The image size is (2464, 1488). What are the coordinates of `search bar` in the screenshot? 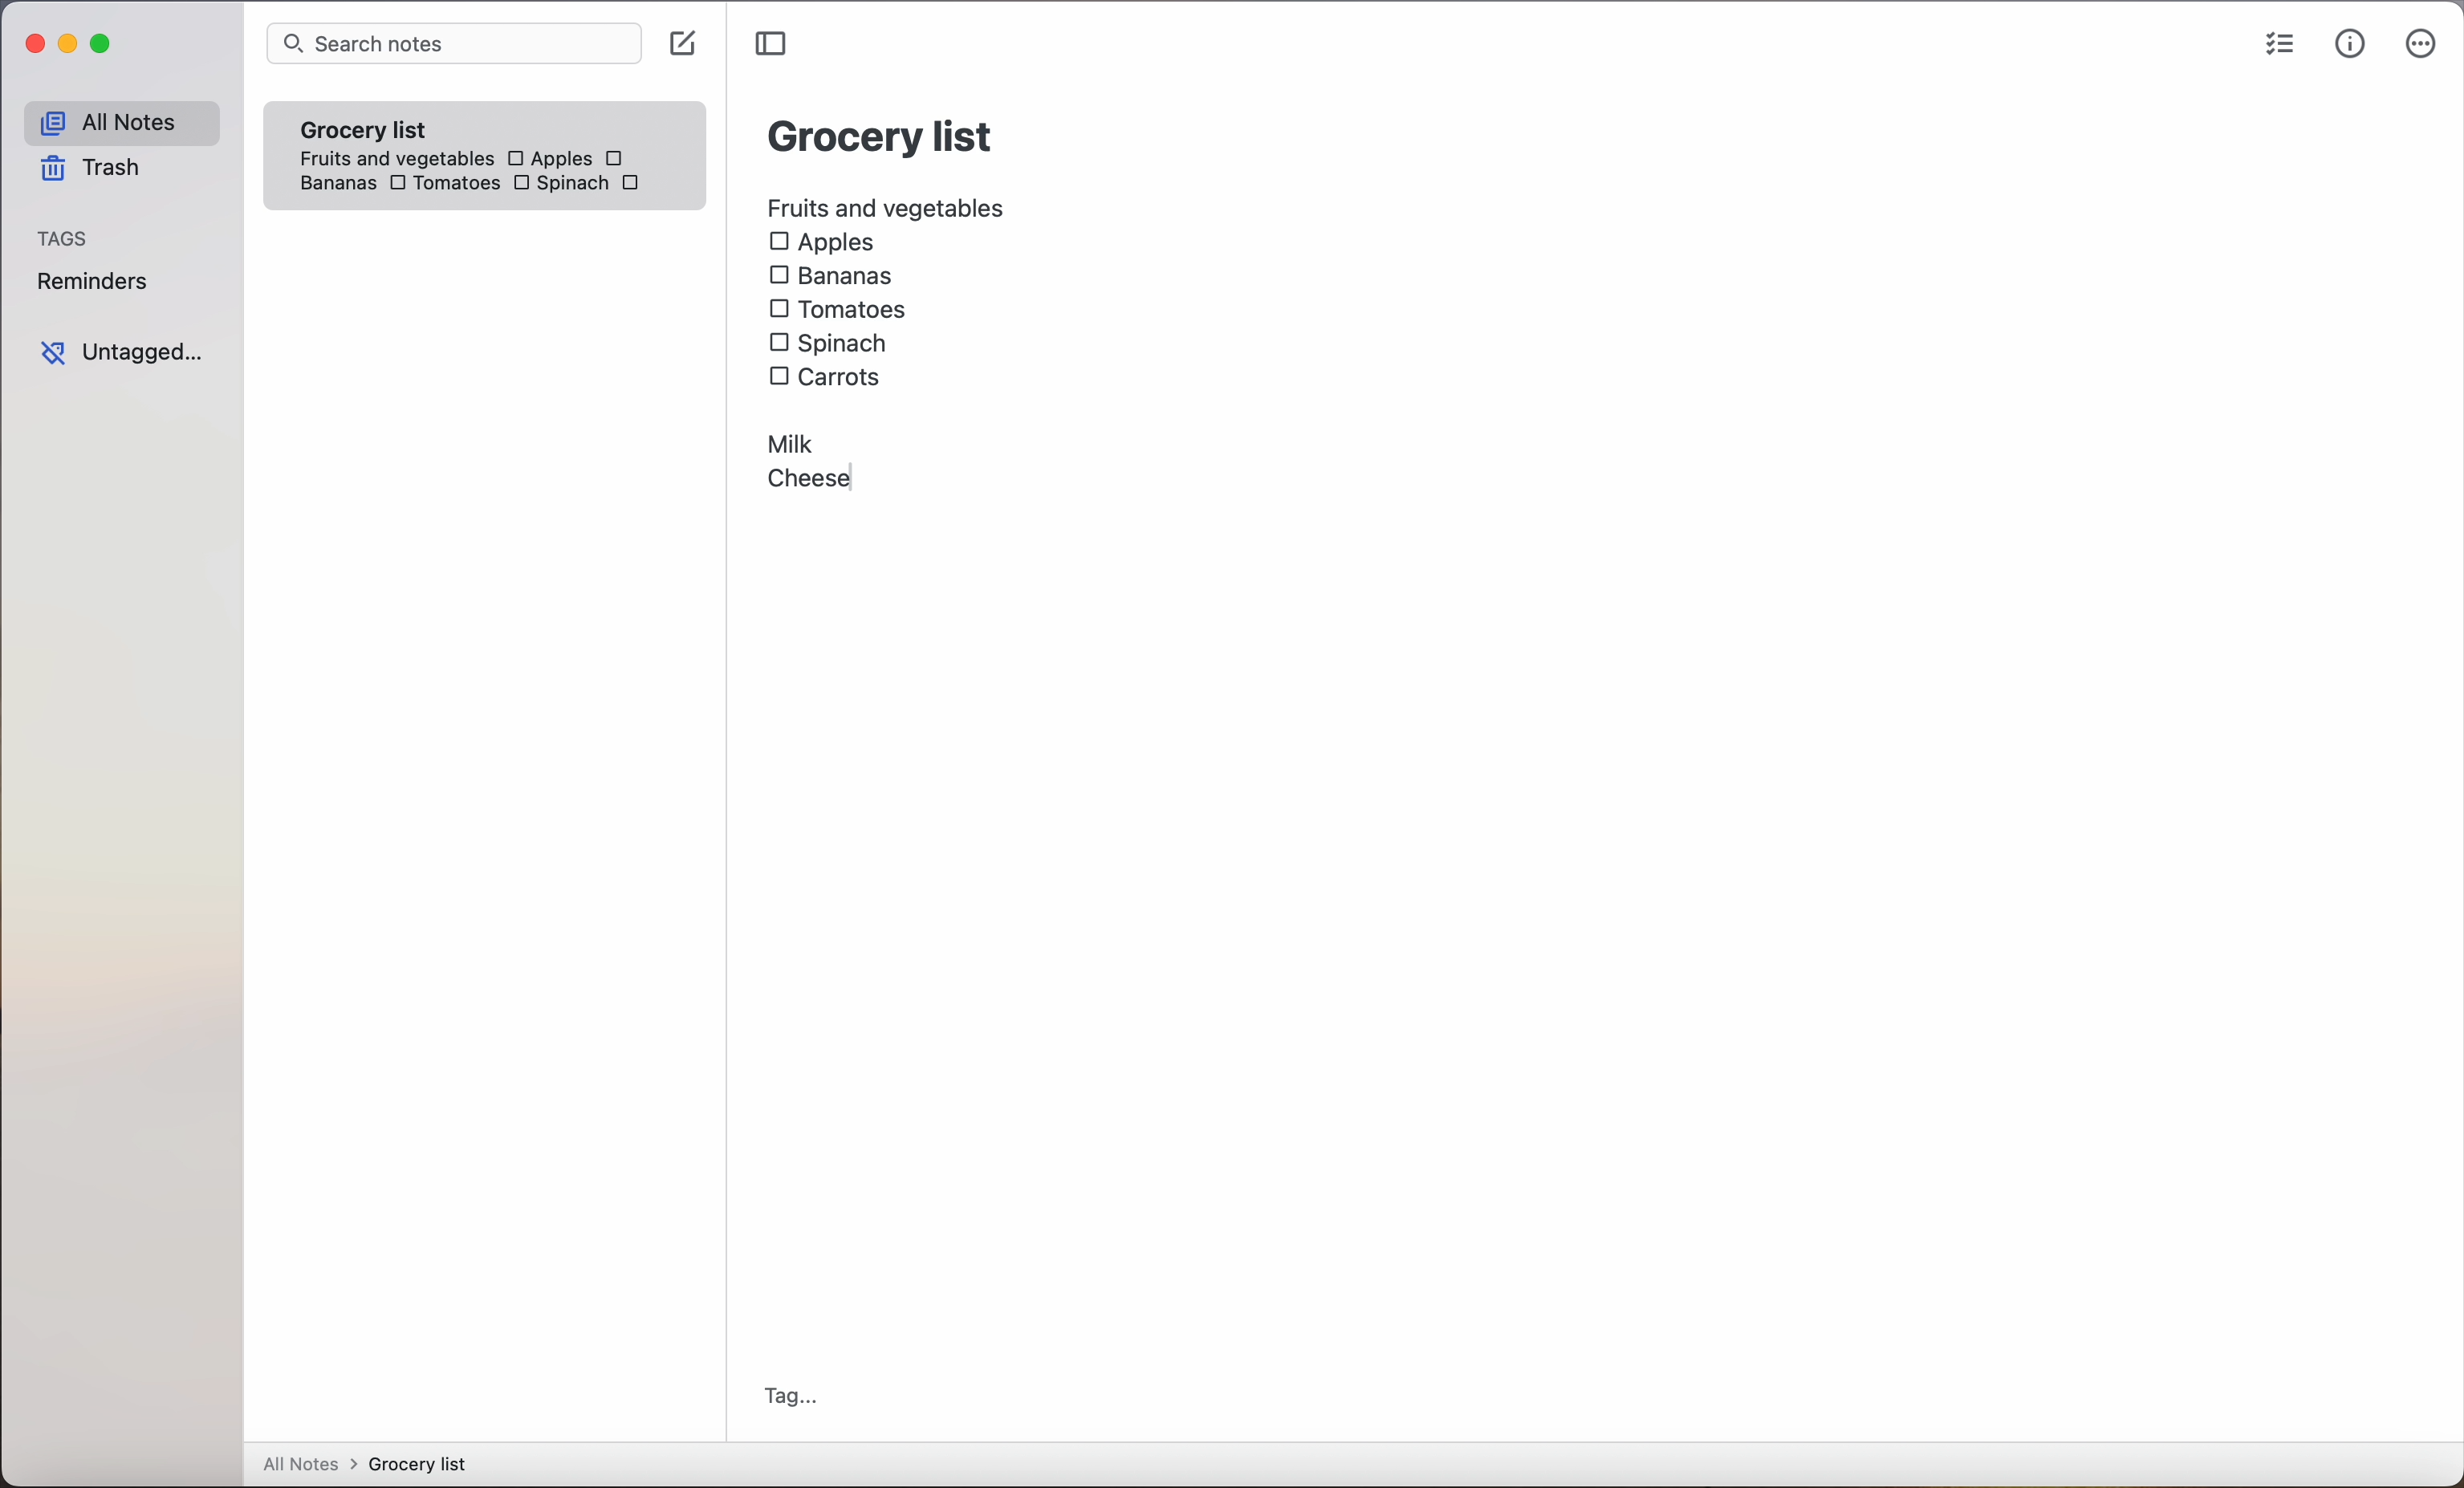 It's located at (453, 45).